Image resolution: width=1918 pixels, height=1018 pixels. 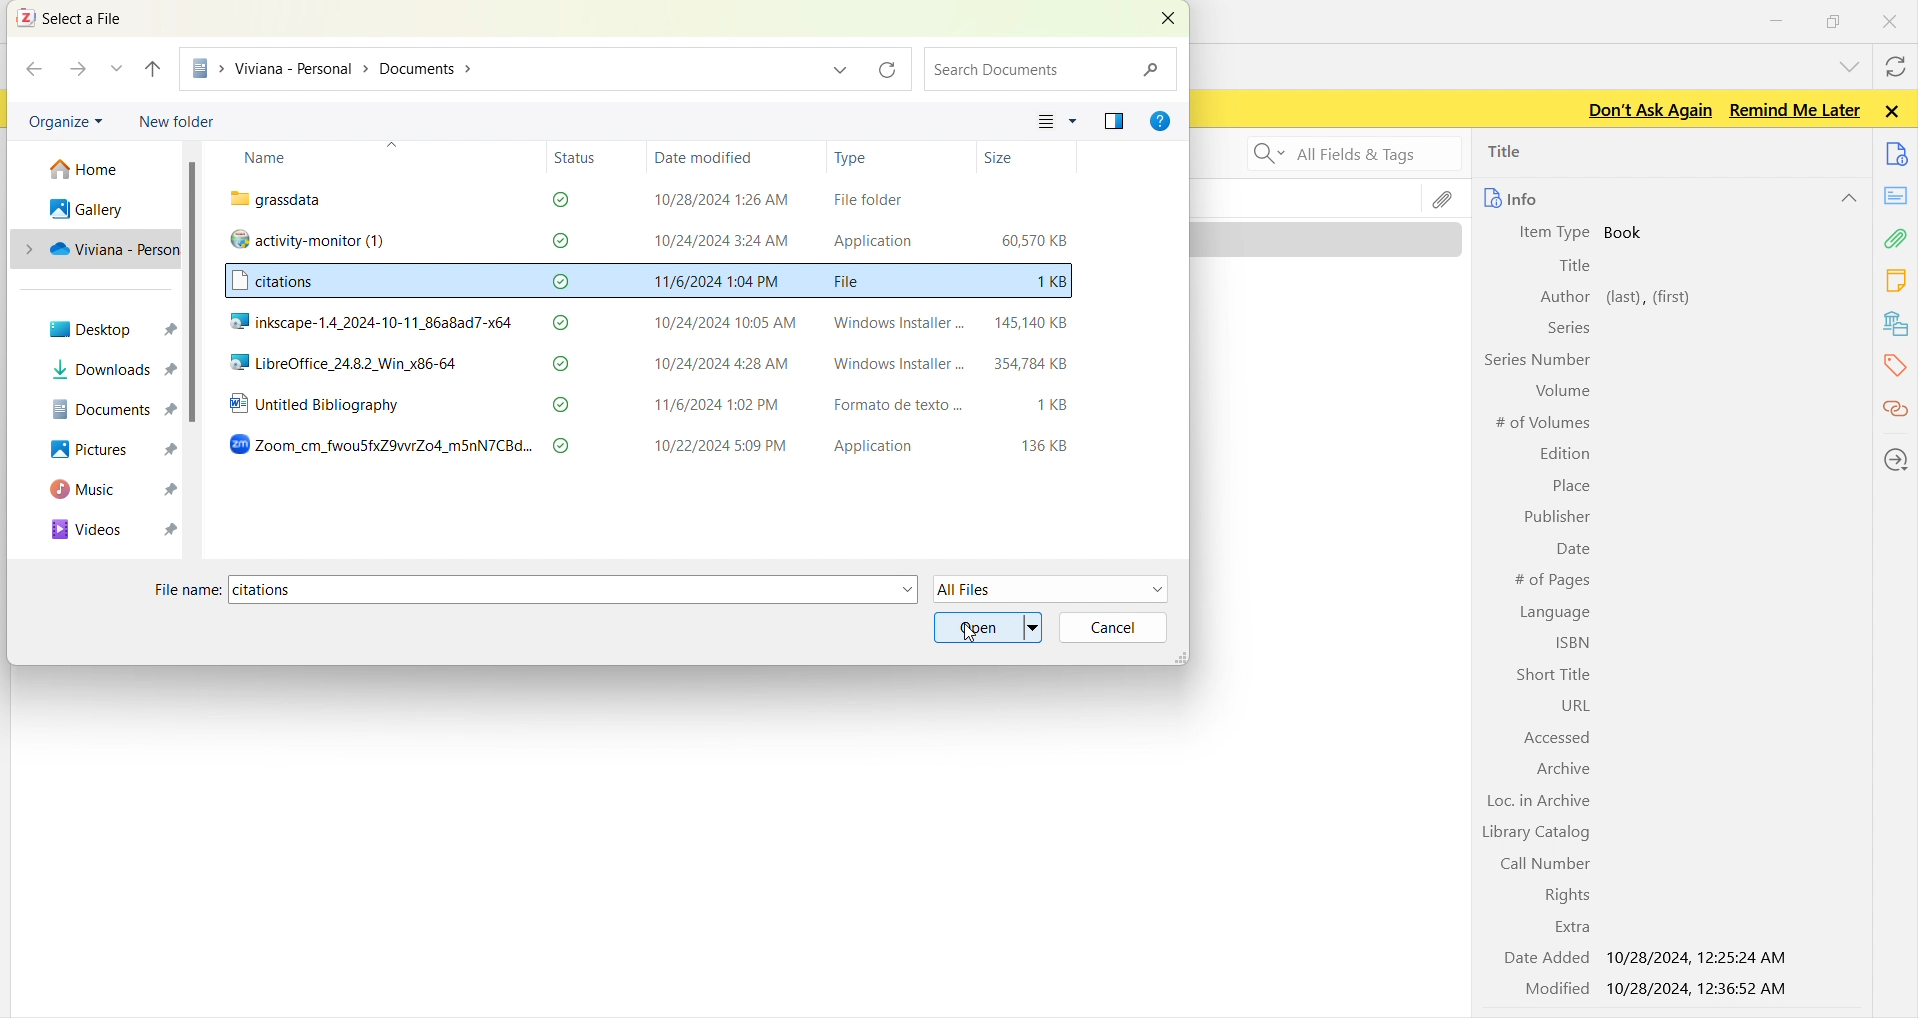 I want to click on Loc. in Archive, so click(x=1541, y=800).